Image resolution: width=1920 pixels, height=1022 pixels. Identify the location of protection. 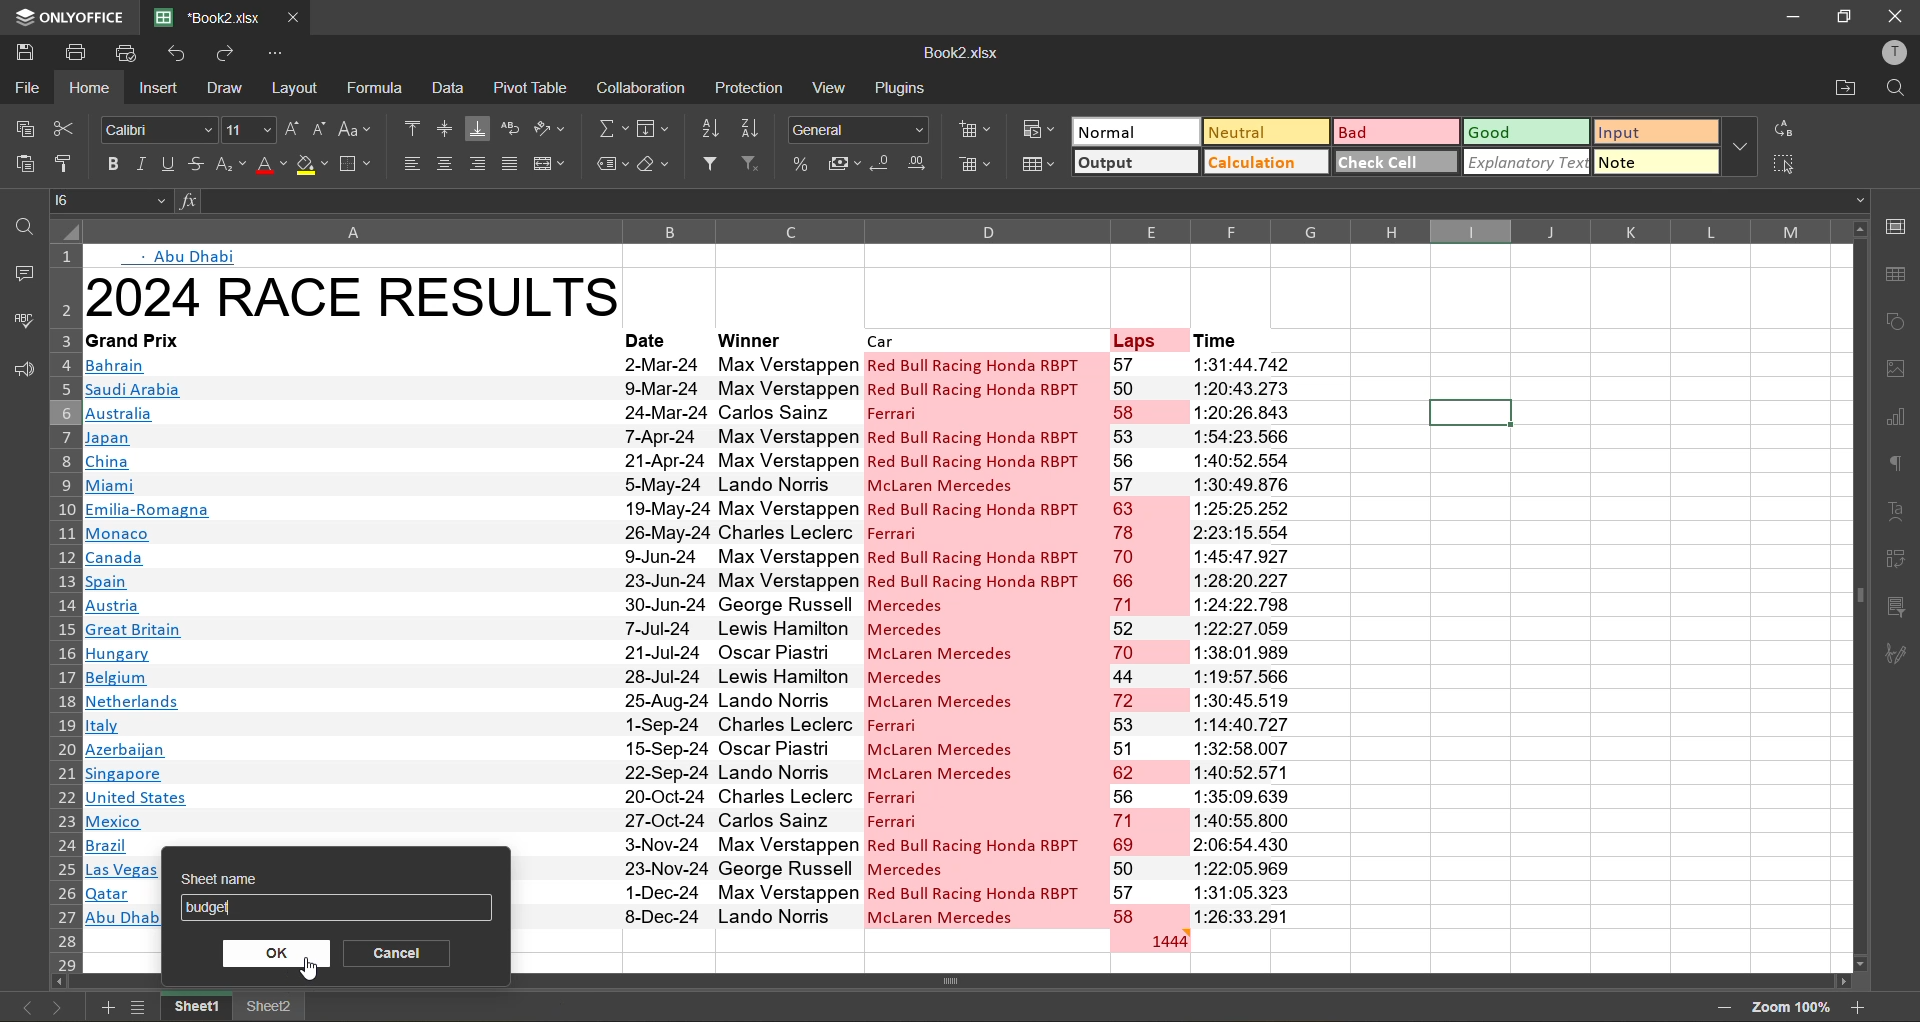
(751, 89).